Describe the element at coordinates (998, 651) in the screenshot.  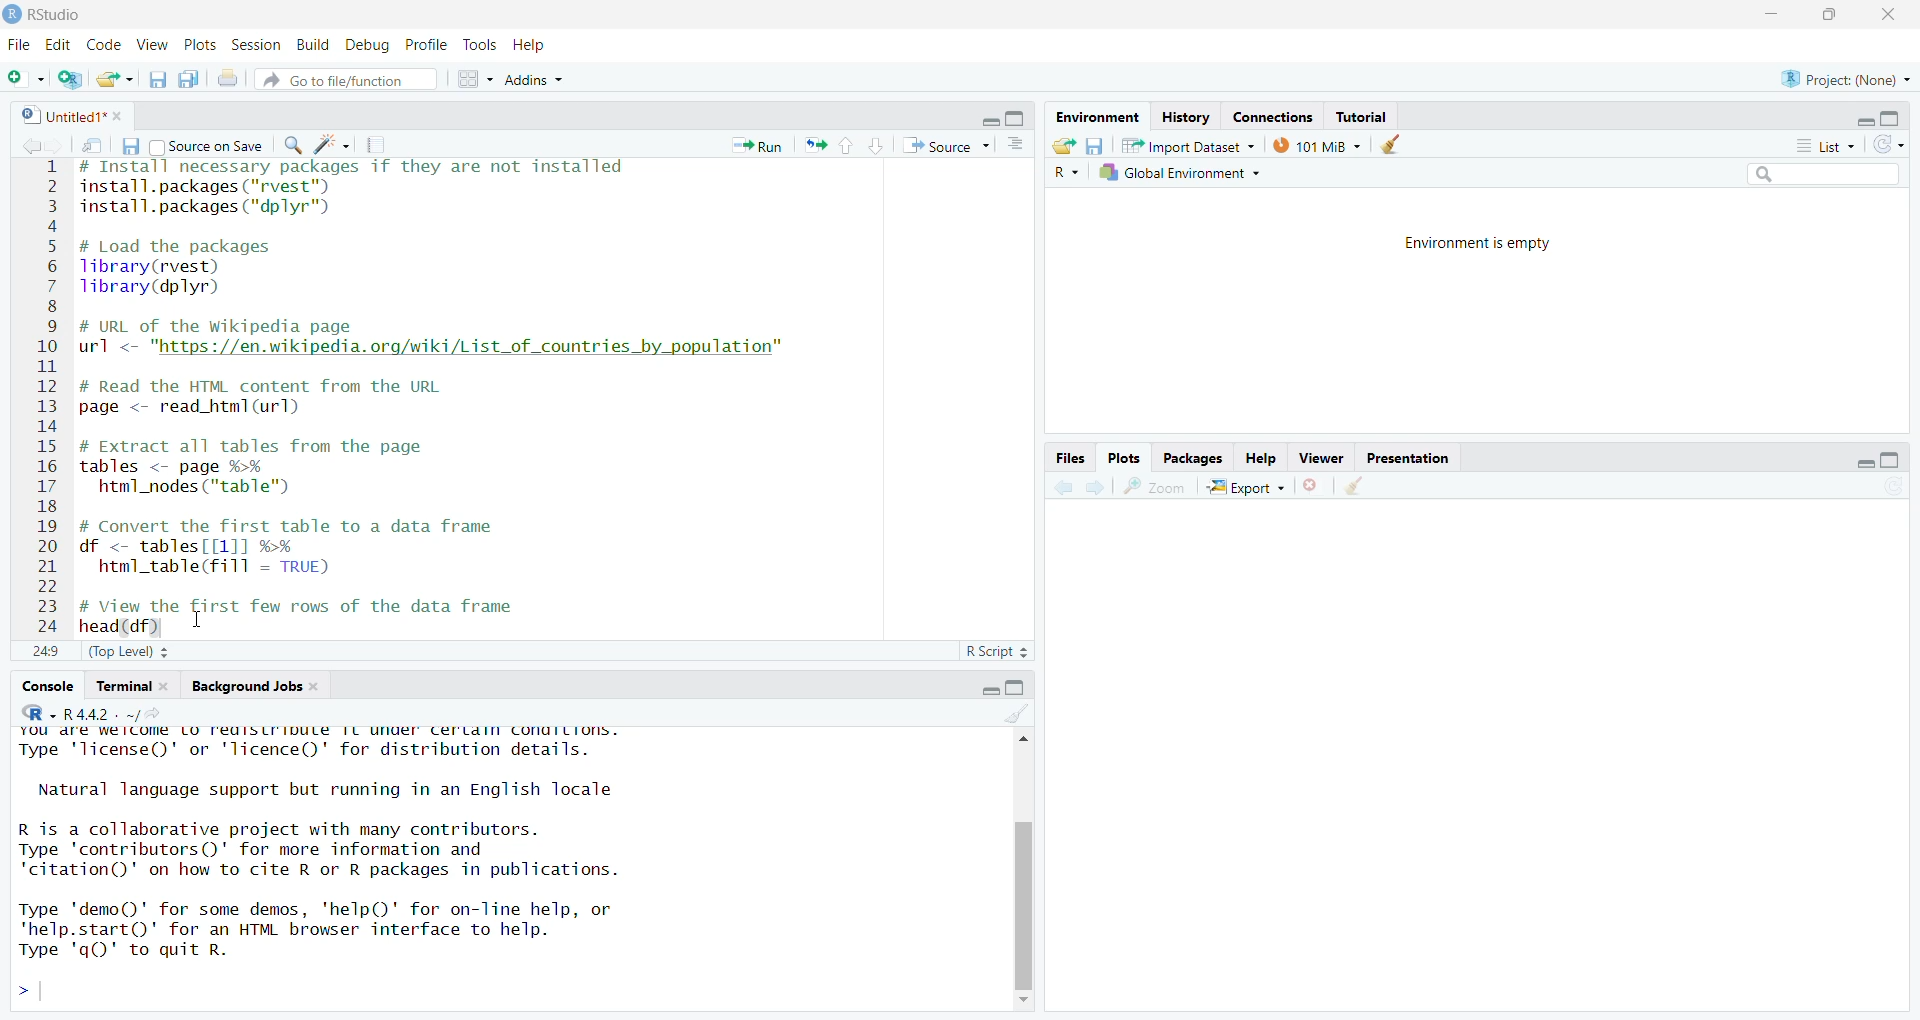
I see `R Script` at that location.